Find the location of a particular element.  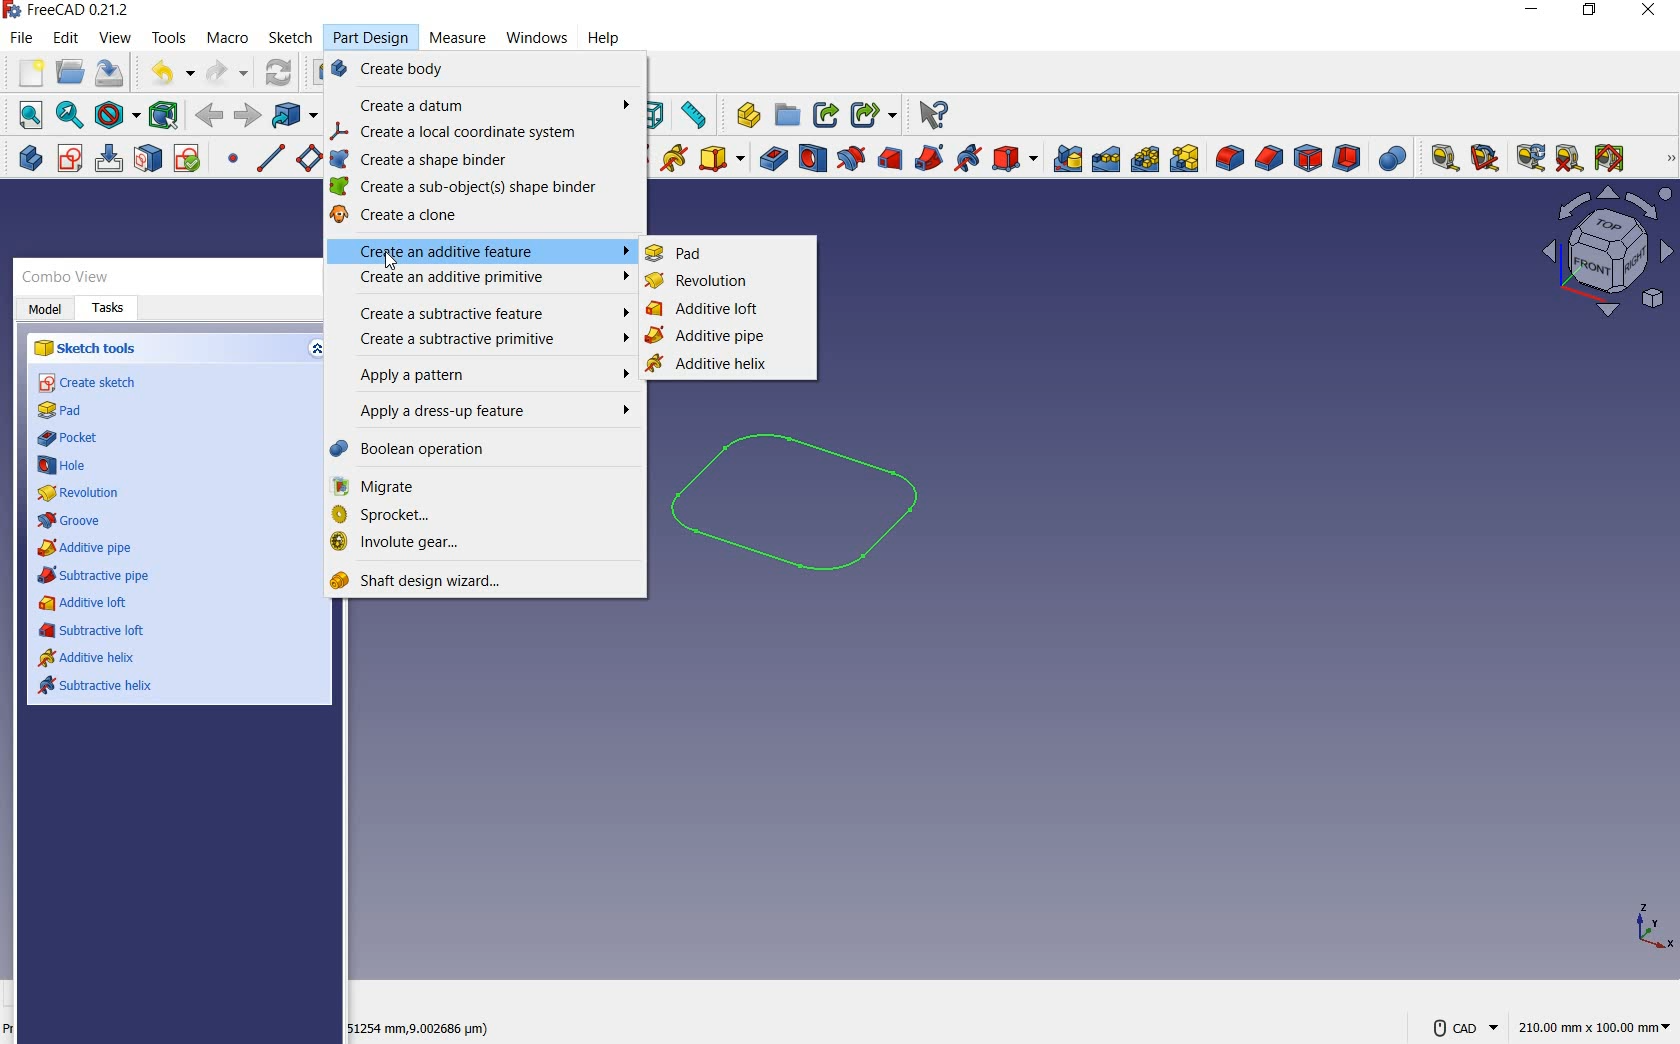

linearpattern is located at coordinates (1107, 160).